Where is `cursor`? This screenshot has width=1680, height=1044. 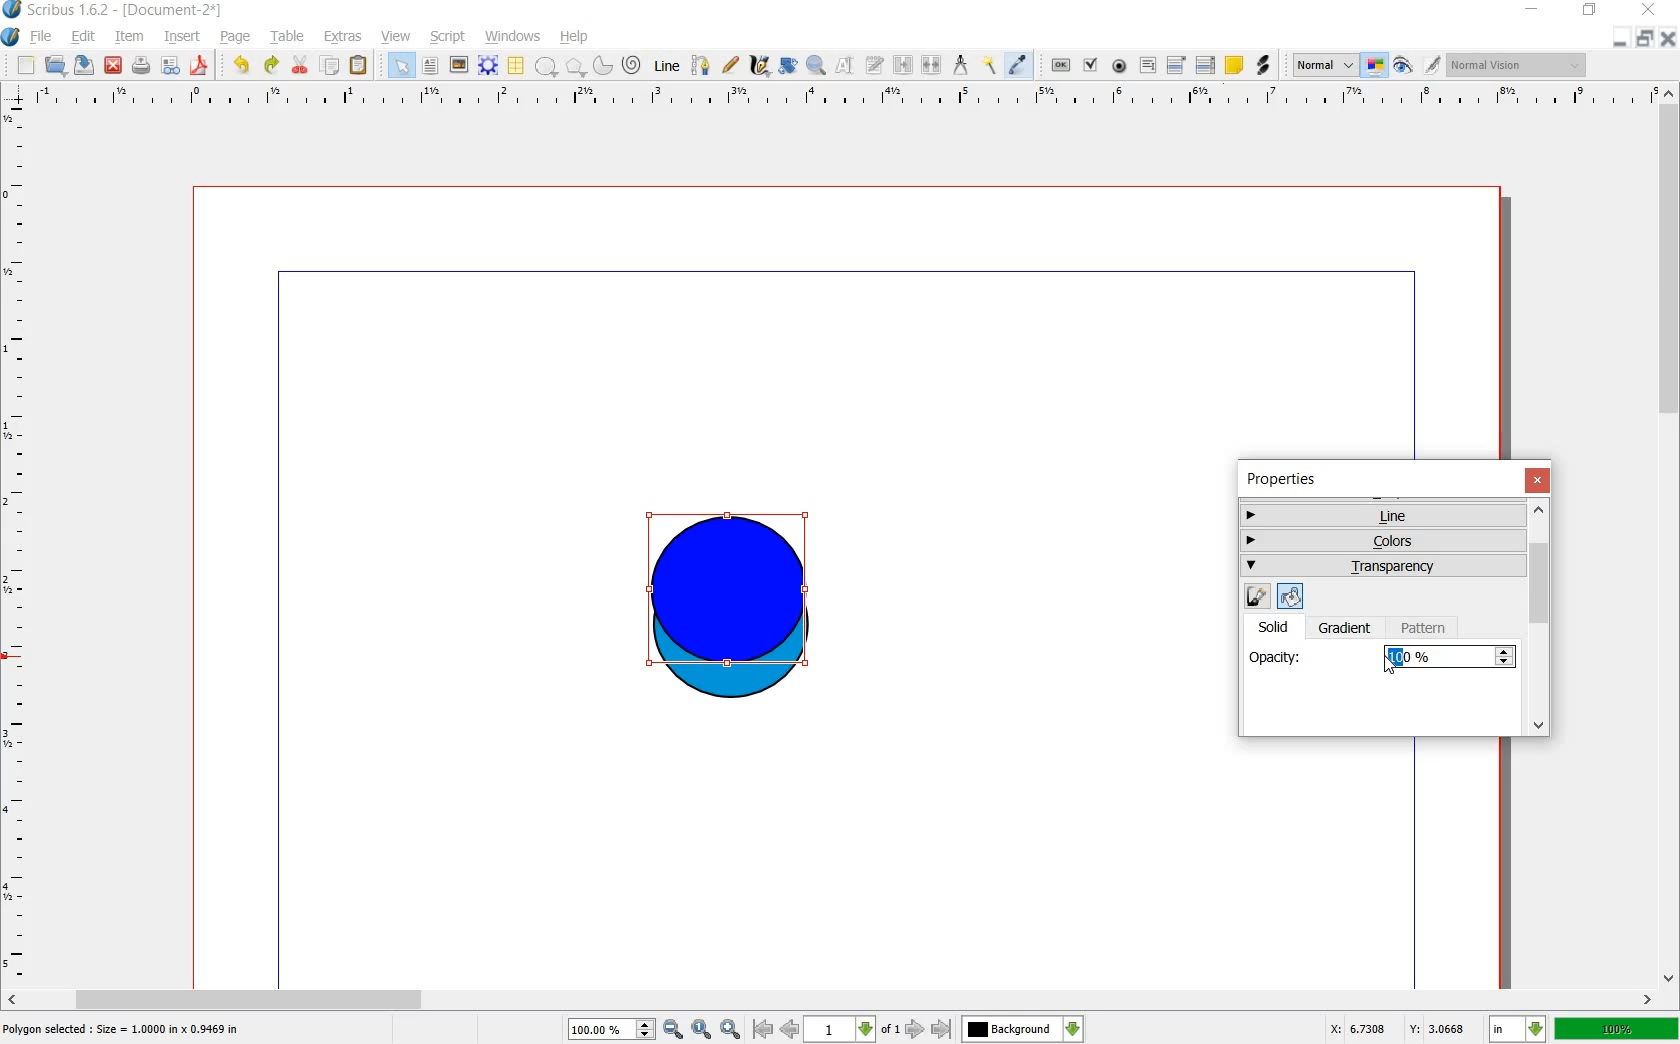 cursor is located at coordinates (1393, 669).